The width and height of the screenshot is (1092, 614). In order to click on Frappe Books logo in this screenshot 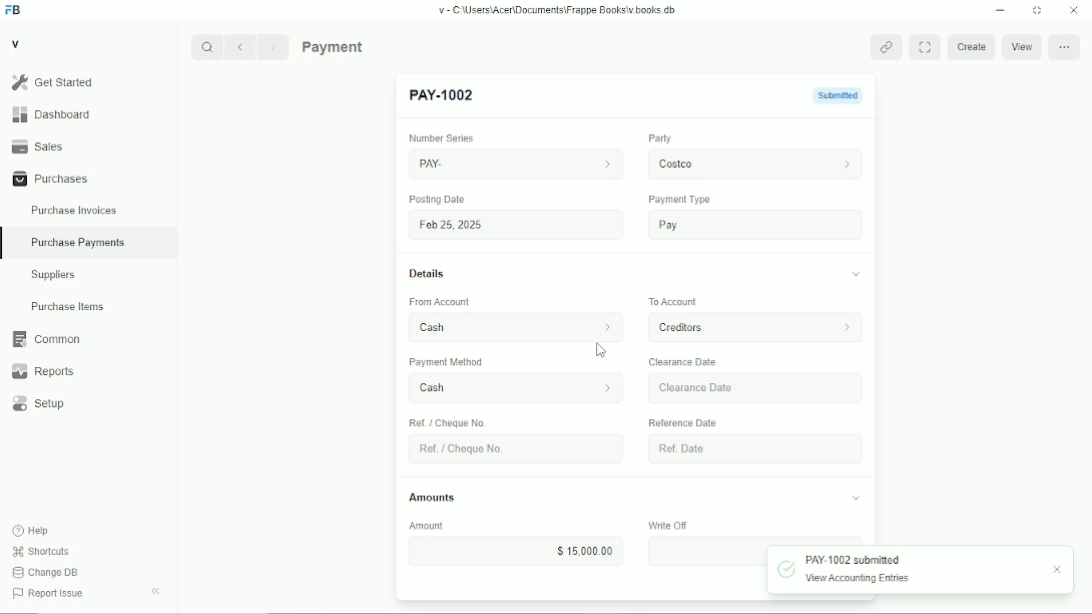, I will do `click(12, 10)`.